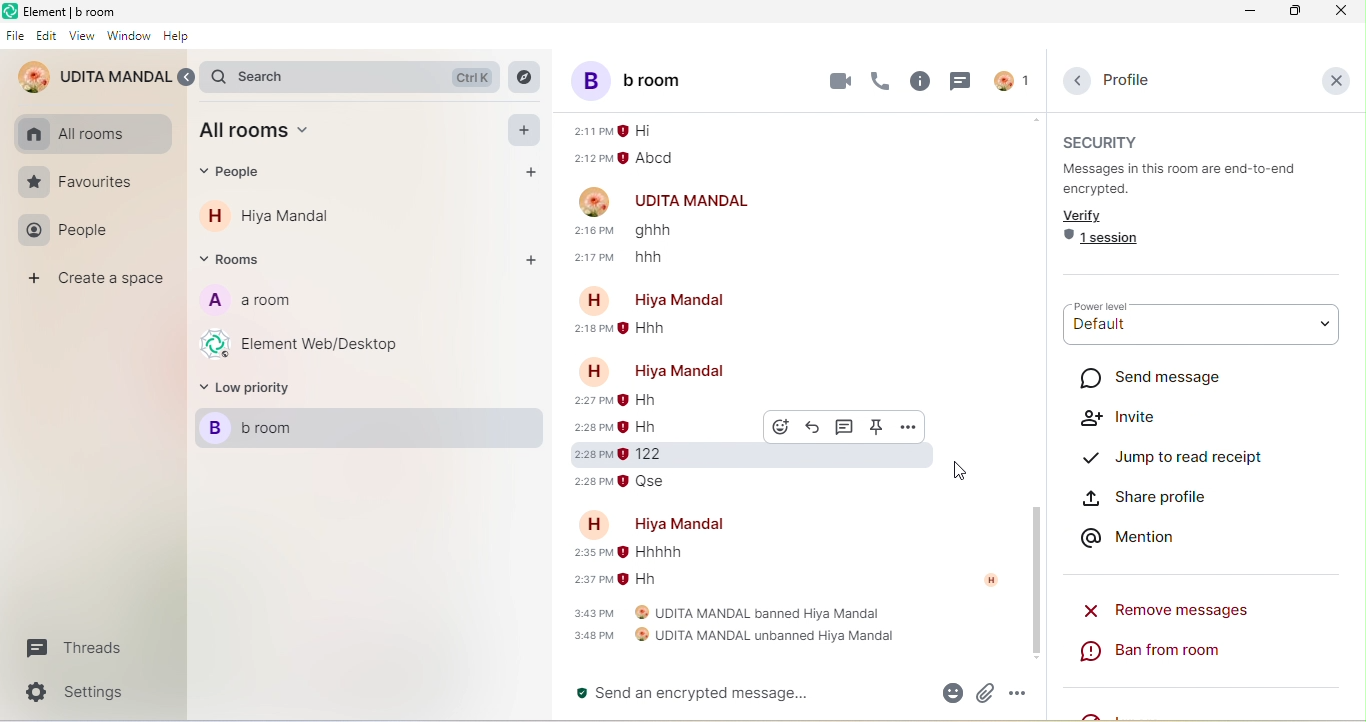 This screenshot has height=722, width=1366. Describe the element at coordinates (1035, 578) in the screenshot. I see `scroll down` at that location.